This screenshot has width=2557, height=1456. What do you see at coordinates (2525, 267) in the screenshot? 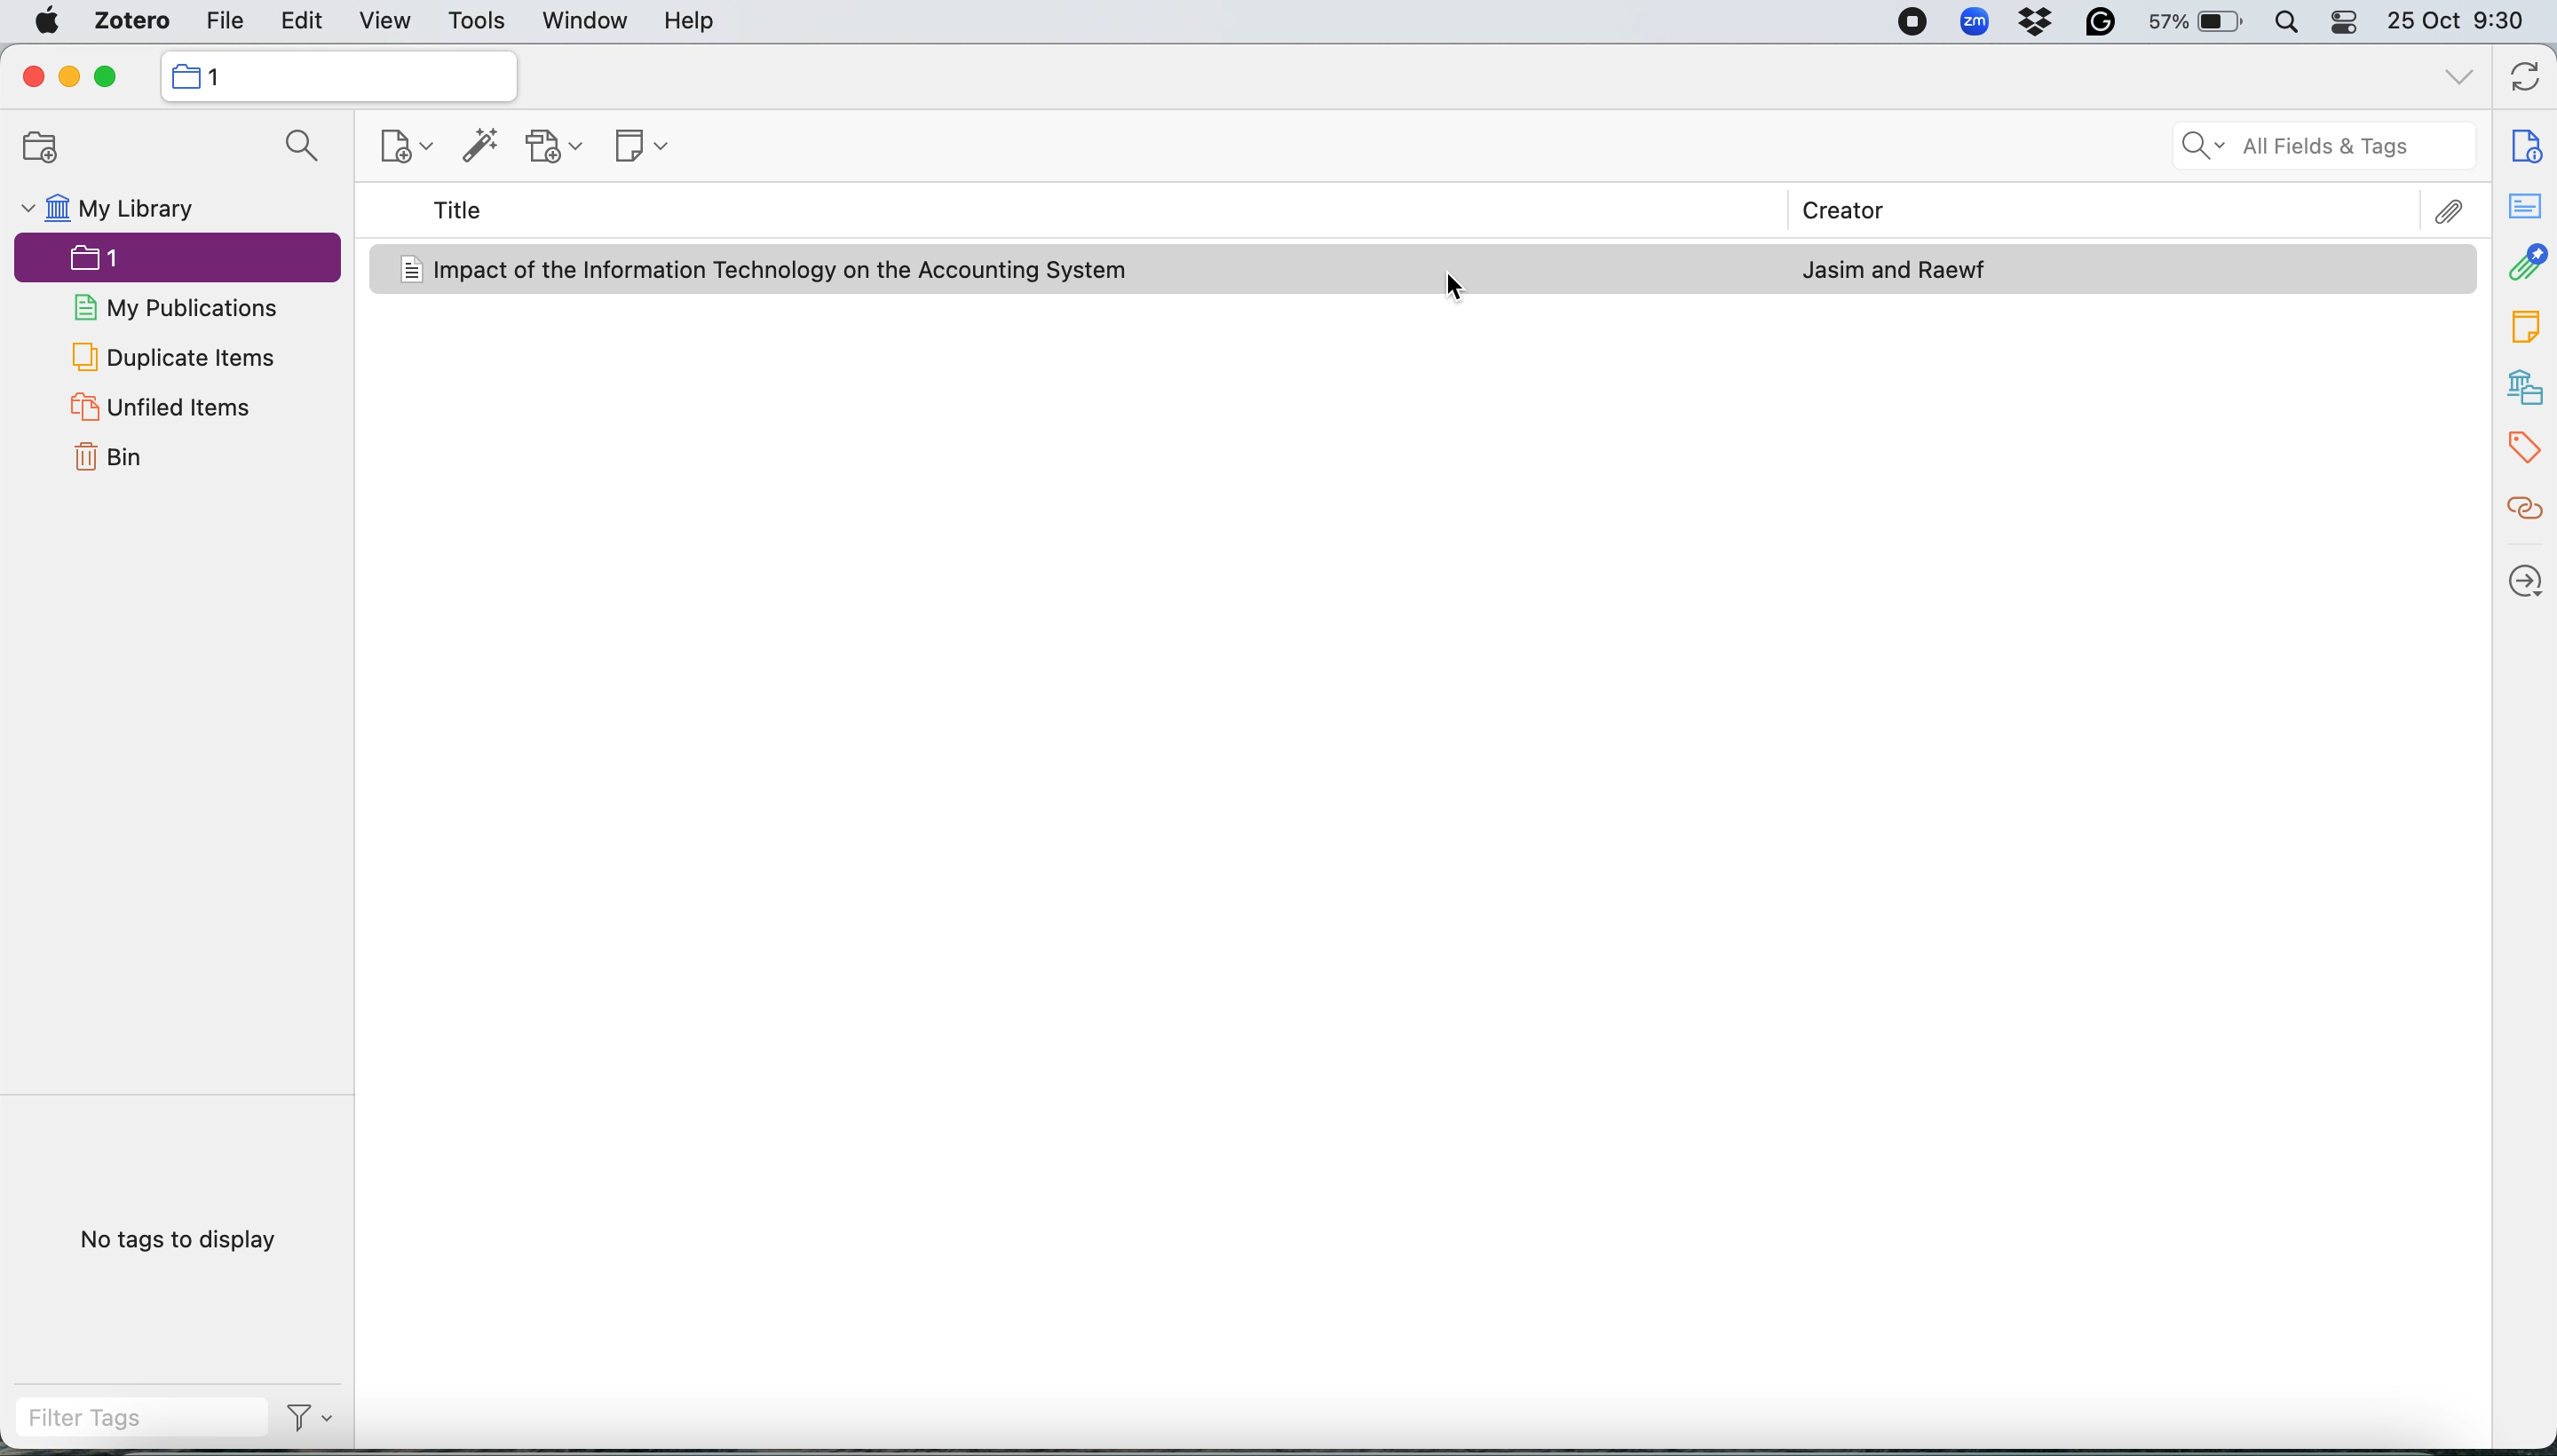
I see `attachments` at bounding box center [2525, 267].